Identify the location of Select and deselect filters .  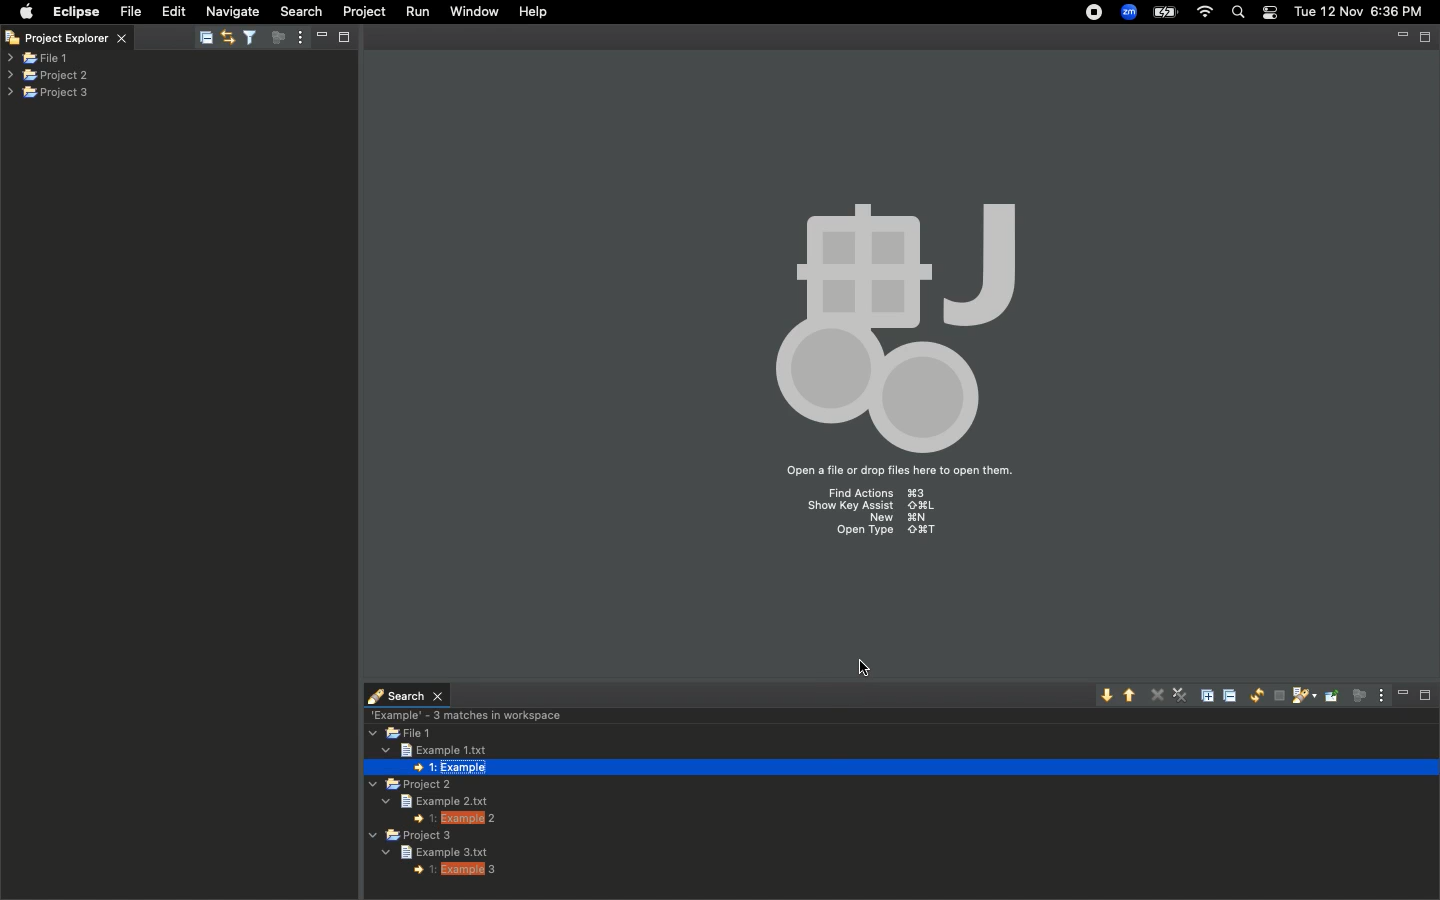
(254, 35).